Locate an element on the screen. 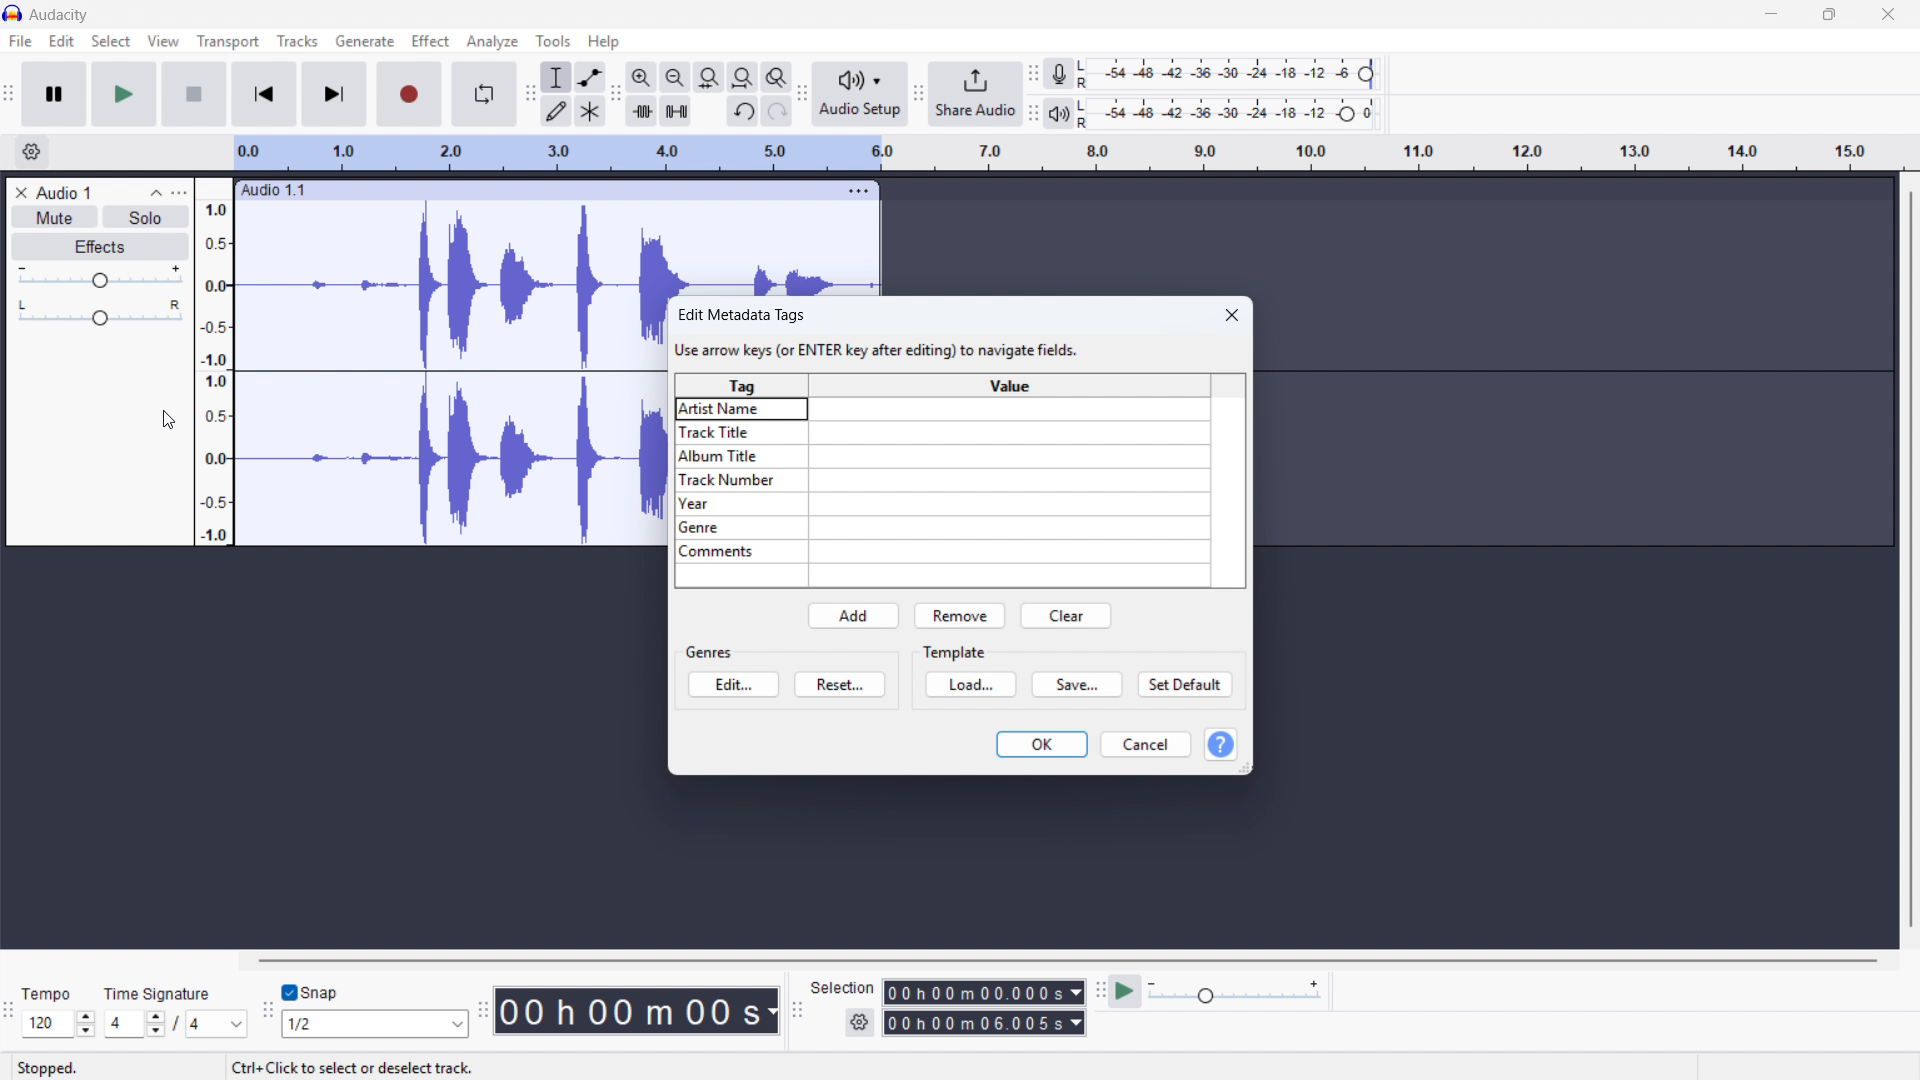  track options is located at coordinates (859, 191).